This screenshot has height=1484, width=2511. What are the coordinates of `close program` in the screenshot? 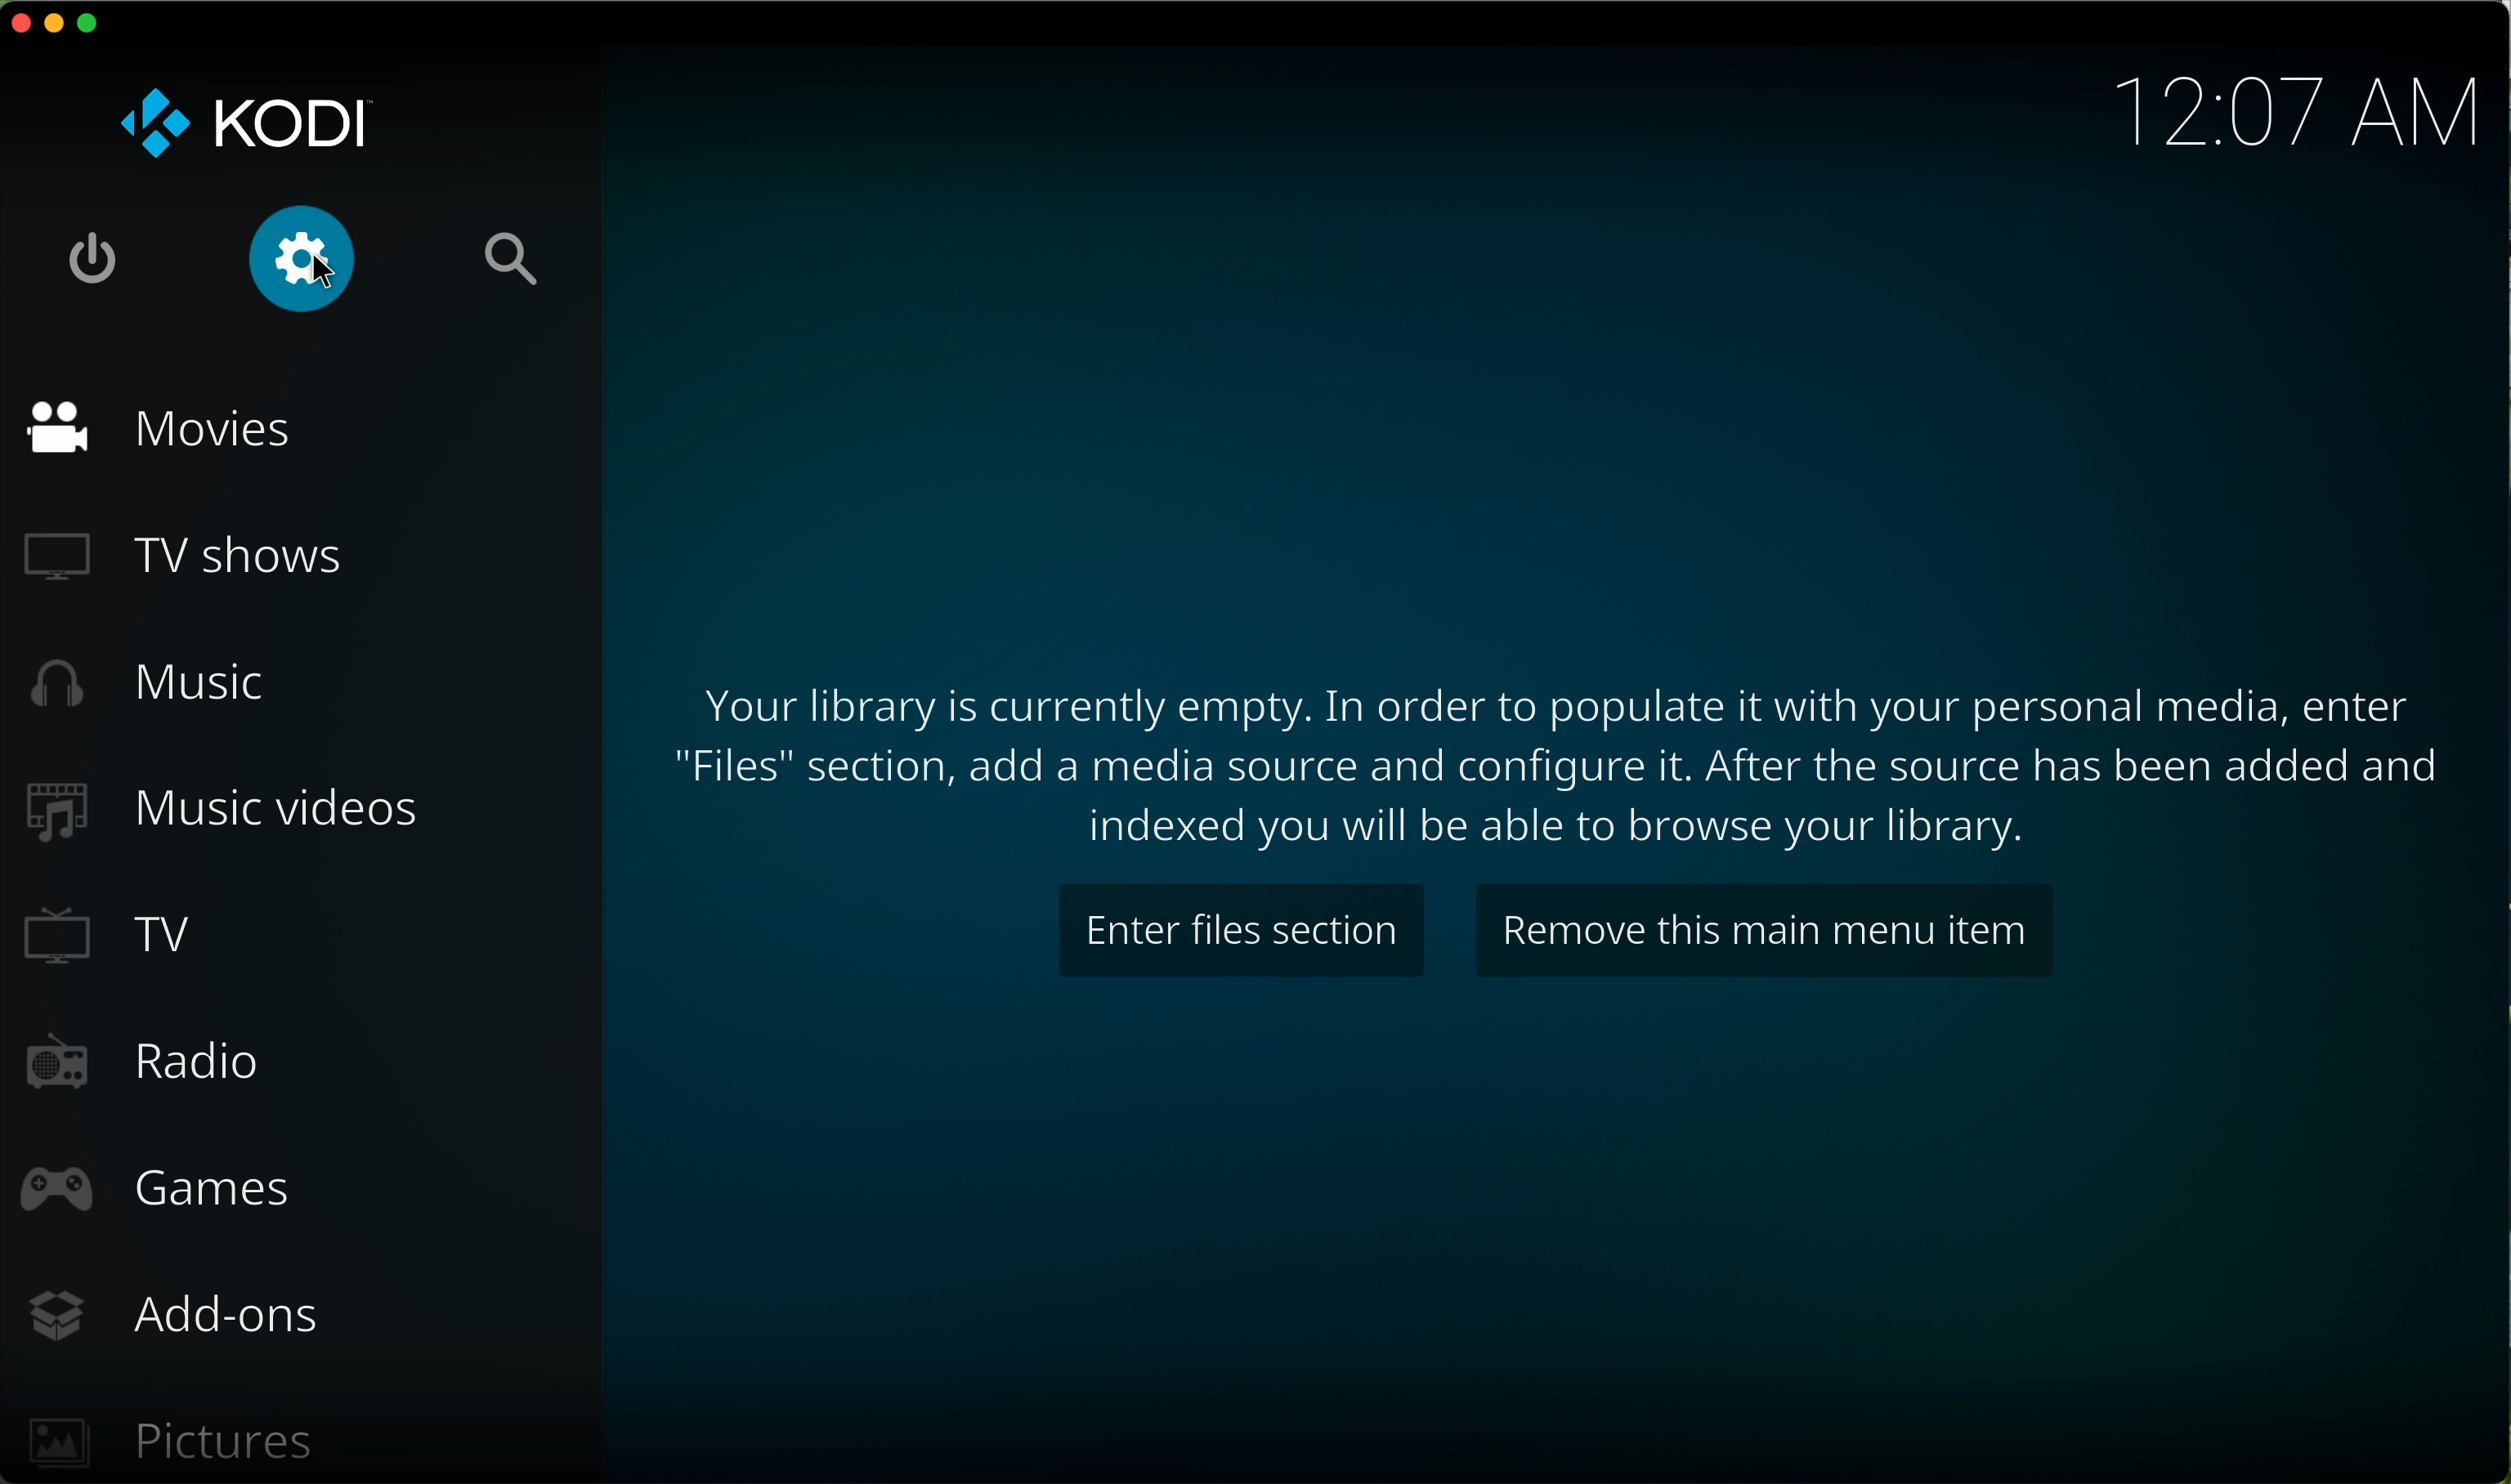 It's located at (17, 26).